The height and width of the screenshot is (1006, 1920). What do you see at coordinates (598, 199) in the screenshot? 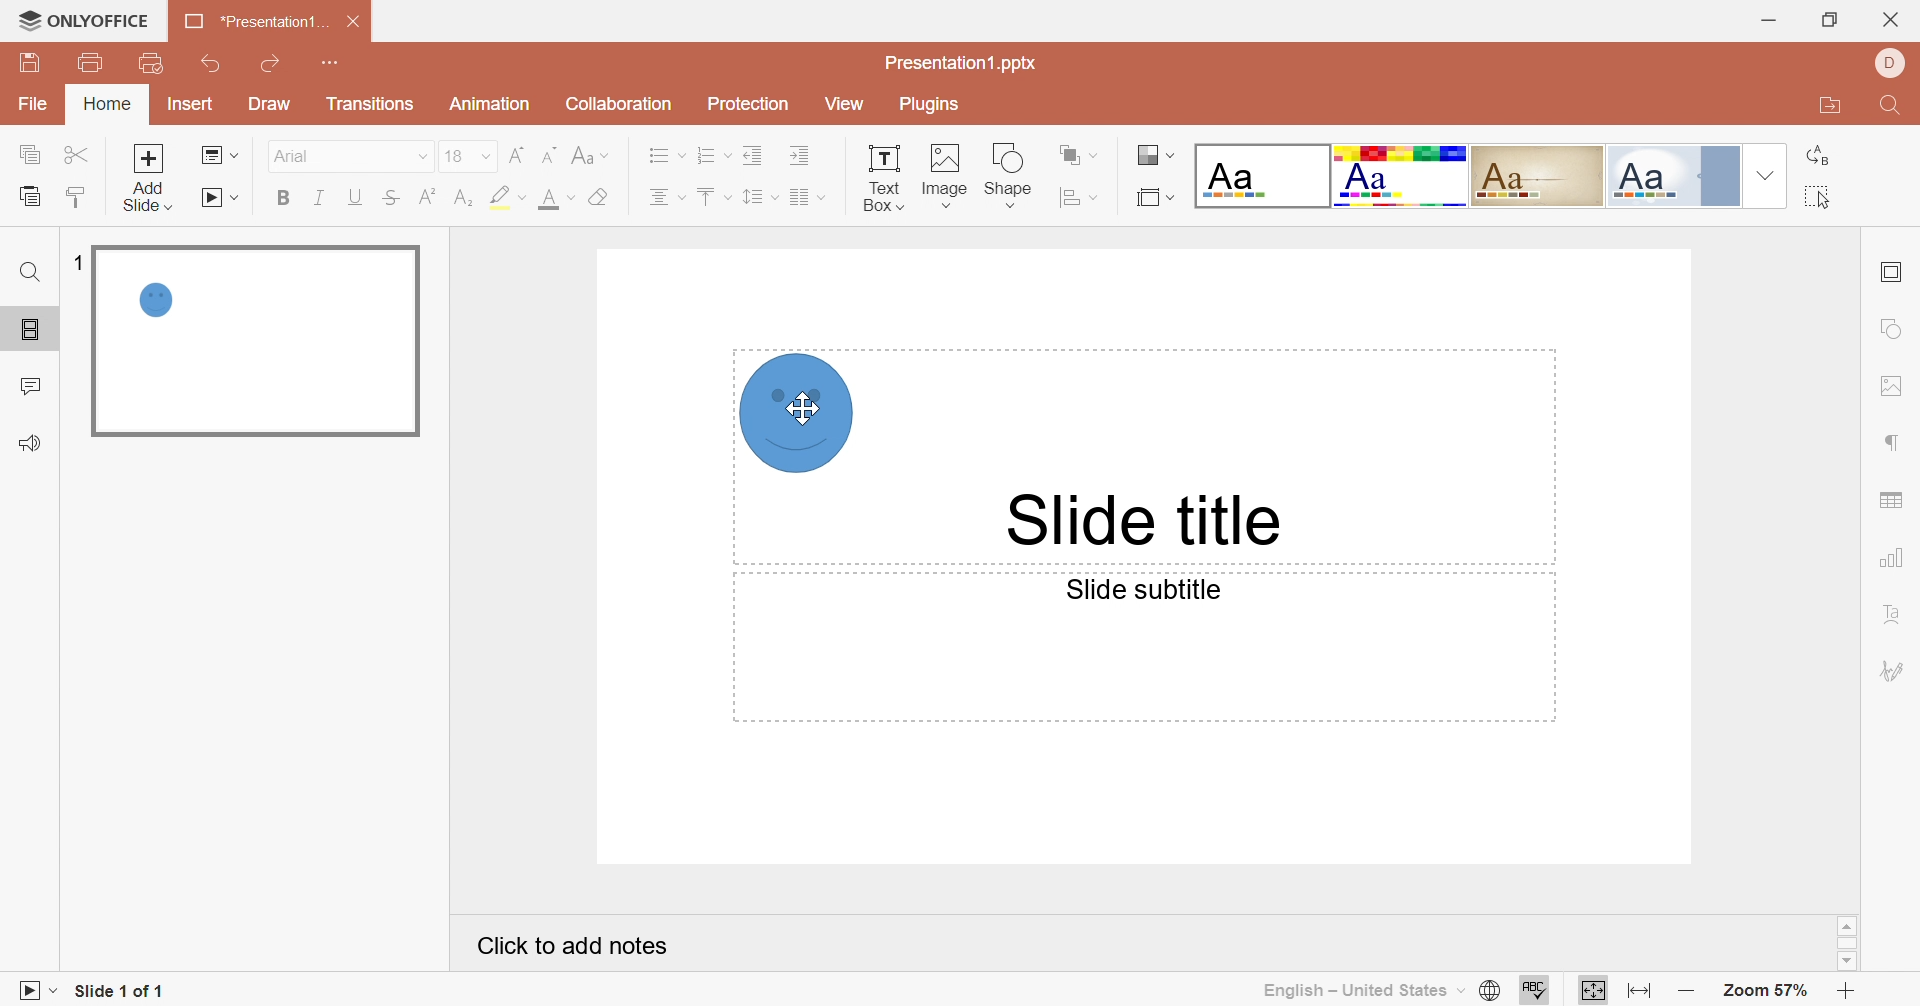
I see `Clear` at bounding box center [598, 199].